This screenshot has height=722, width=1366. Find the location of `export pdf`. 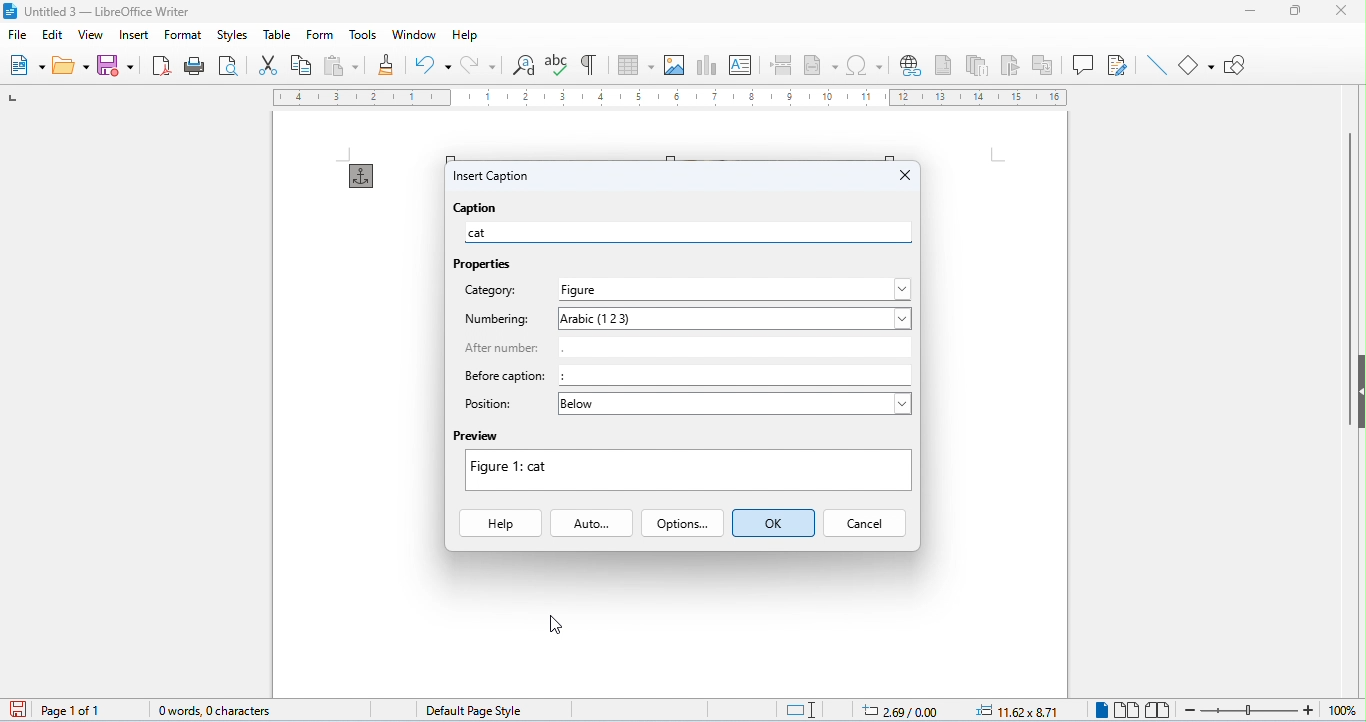

export pdf is located at coordinates (163, 65).